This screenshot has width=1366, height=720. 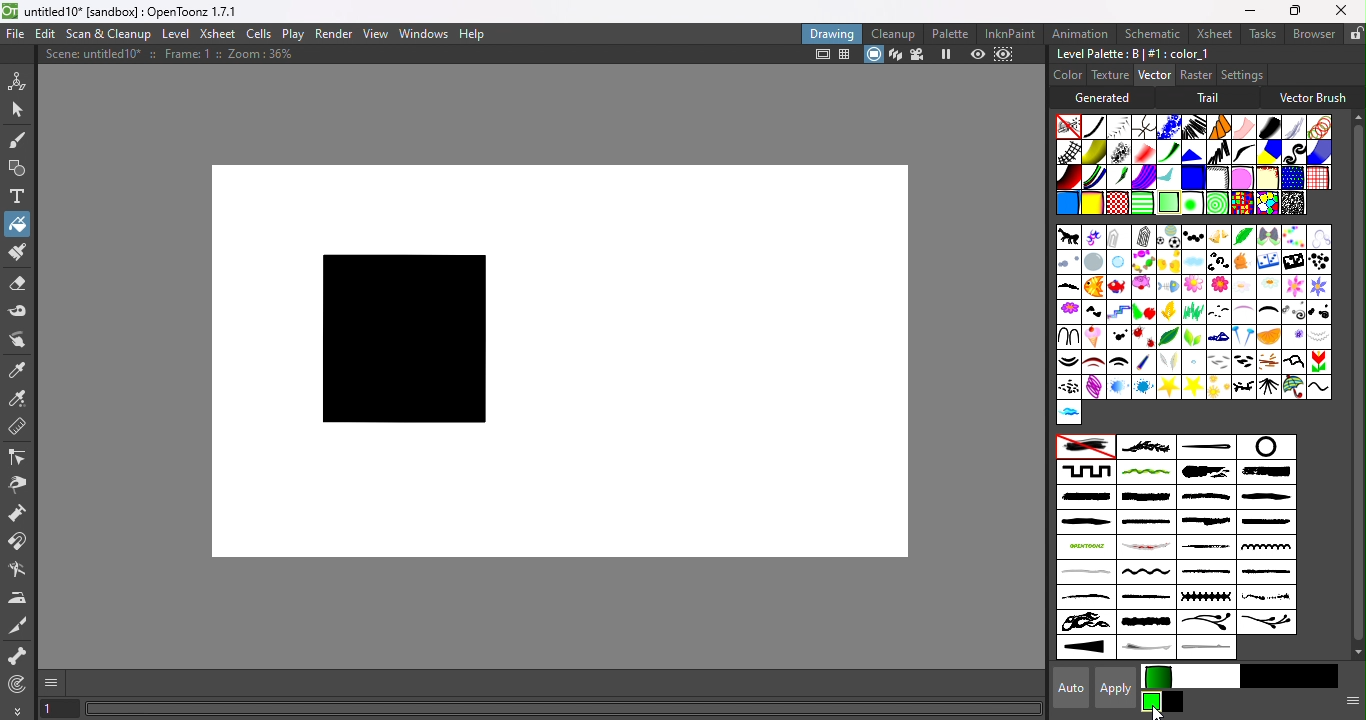 What do you see at coordinates (1069, 362) in the screenshot?
I see `pare` at bounding box center [1069, 362].